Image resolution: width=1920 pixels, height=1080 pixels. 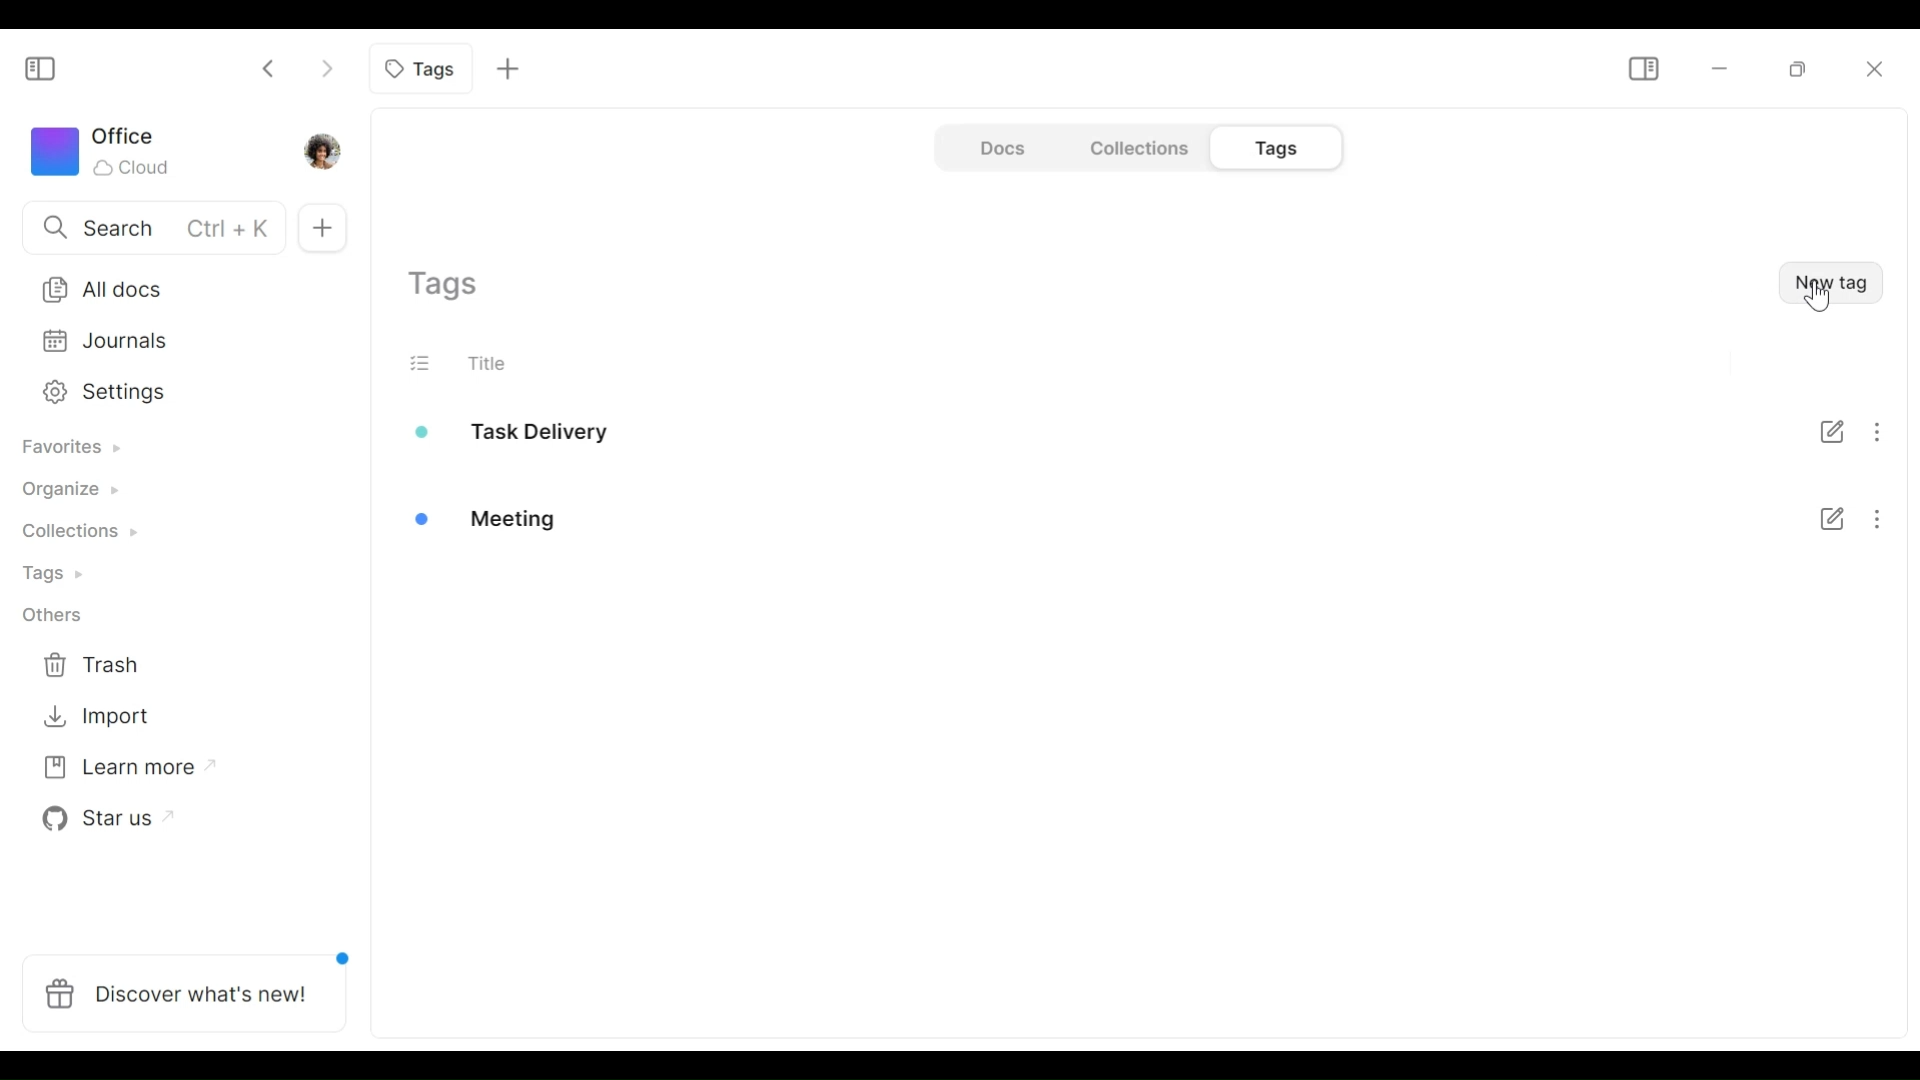 What do you see at coordinates (427, 362) in the screenshot?
I see `(un) select` at bounding box center [427, 362].